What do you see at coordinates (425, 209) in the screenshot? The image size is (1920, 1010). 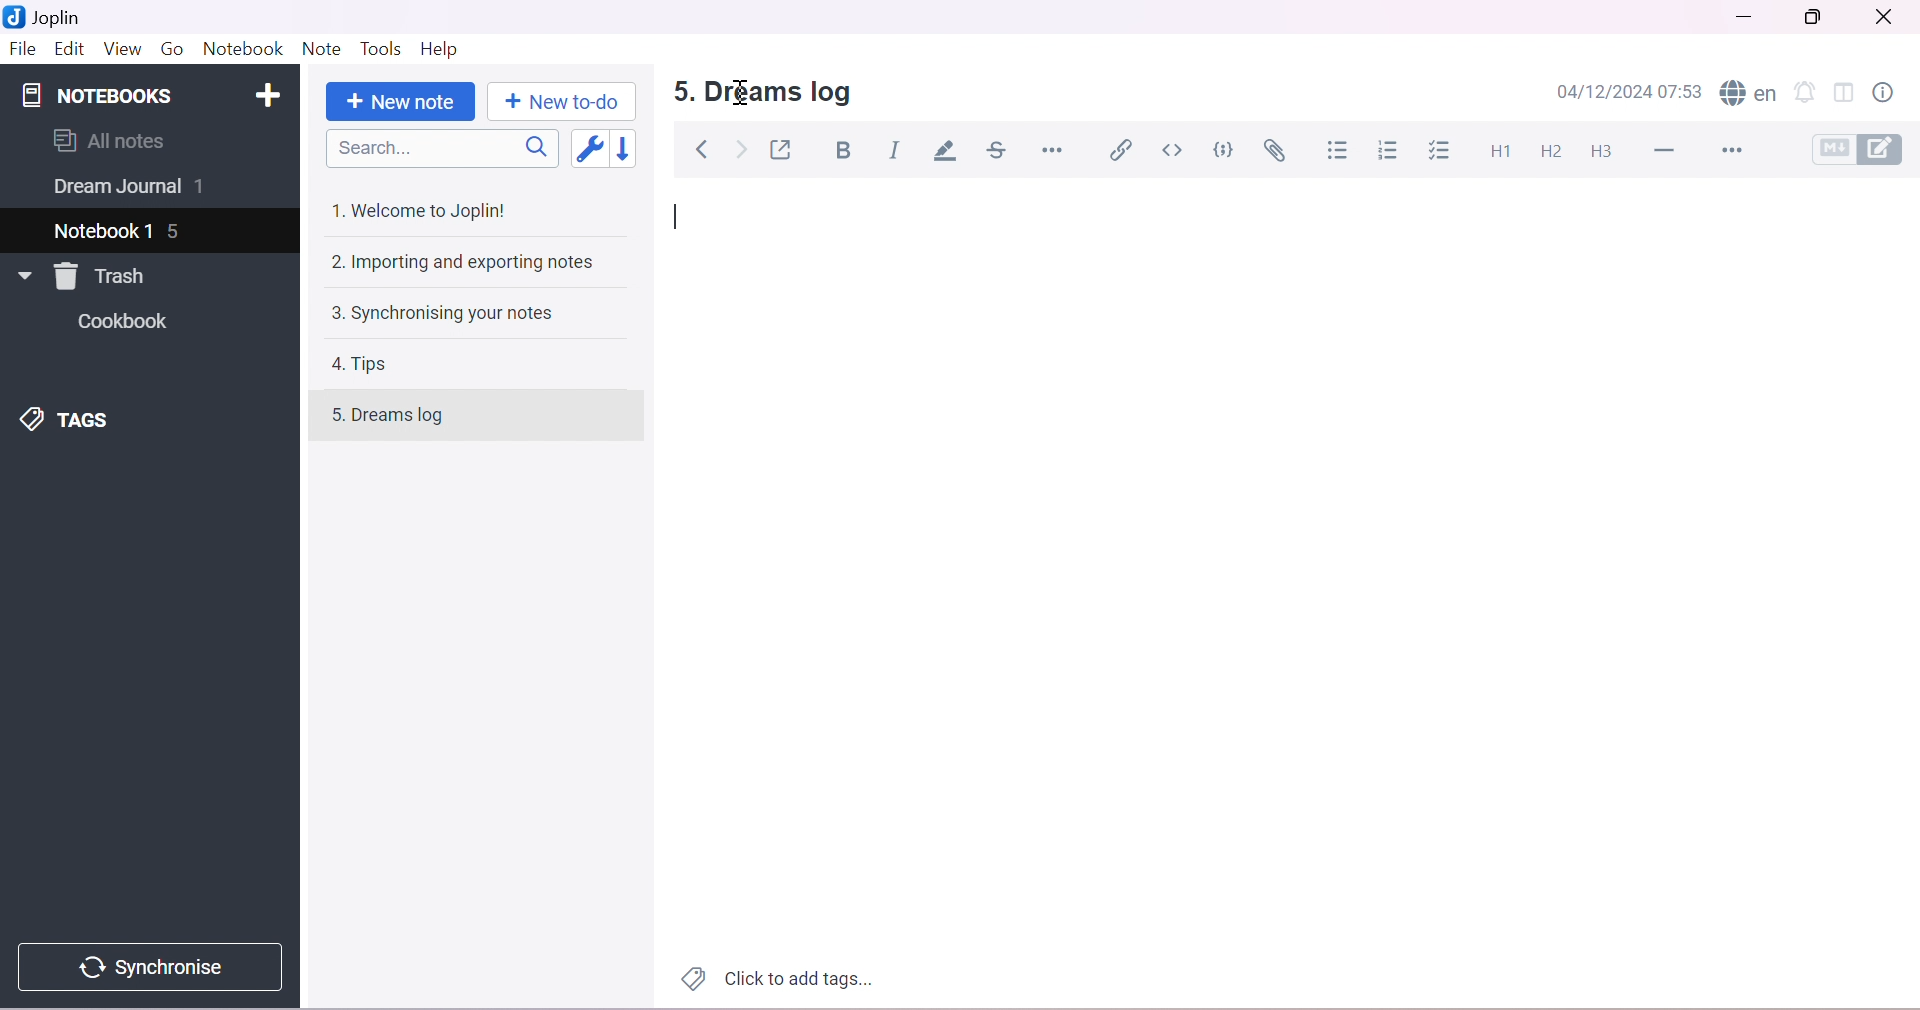 I see `1. Welcome to Joplin!` at bounding box center [425, 209].